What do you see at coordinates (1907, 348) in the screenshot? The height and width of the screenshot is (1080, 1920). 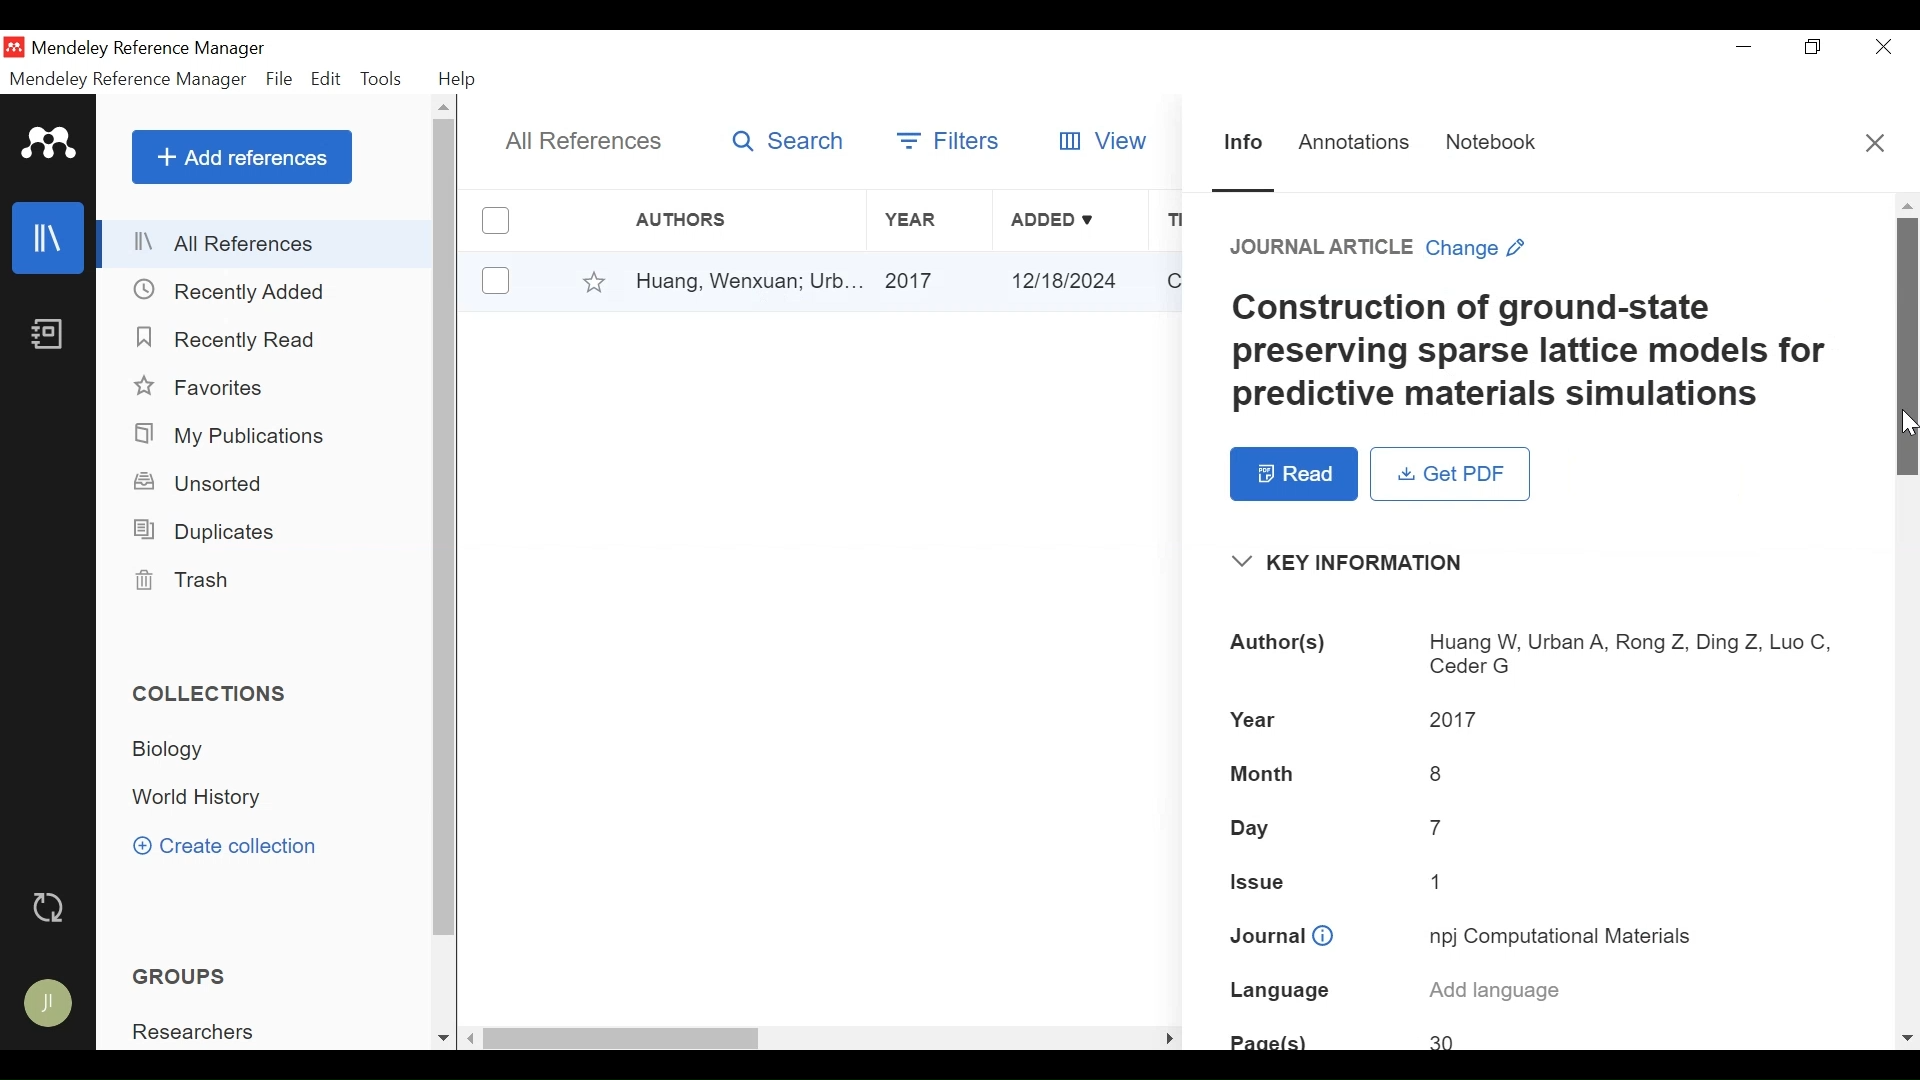 I see `Vertical Scroll bar` at bounding box center [1907, 348].